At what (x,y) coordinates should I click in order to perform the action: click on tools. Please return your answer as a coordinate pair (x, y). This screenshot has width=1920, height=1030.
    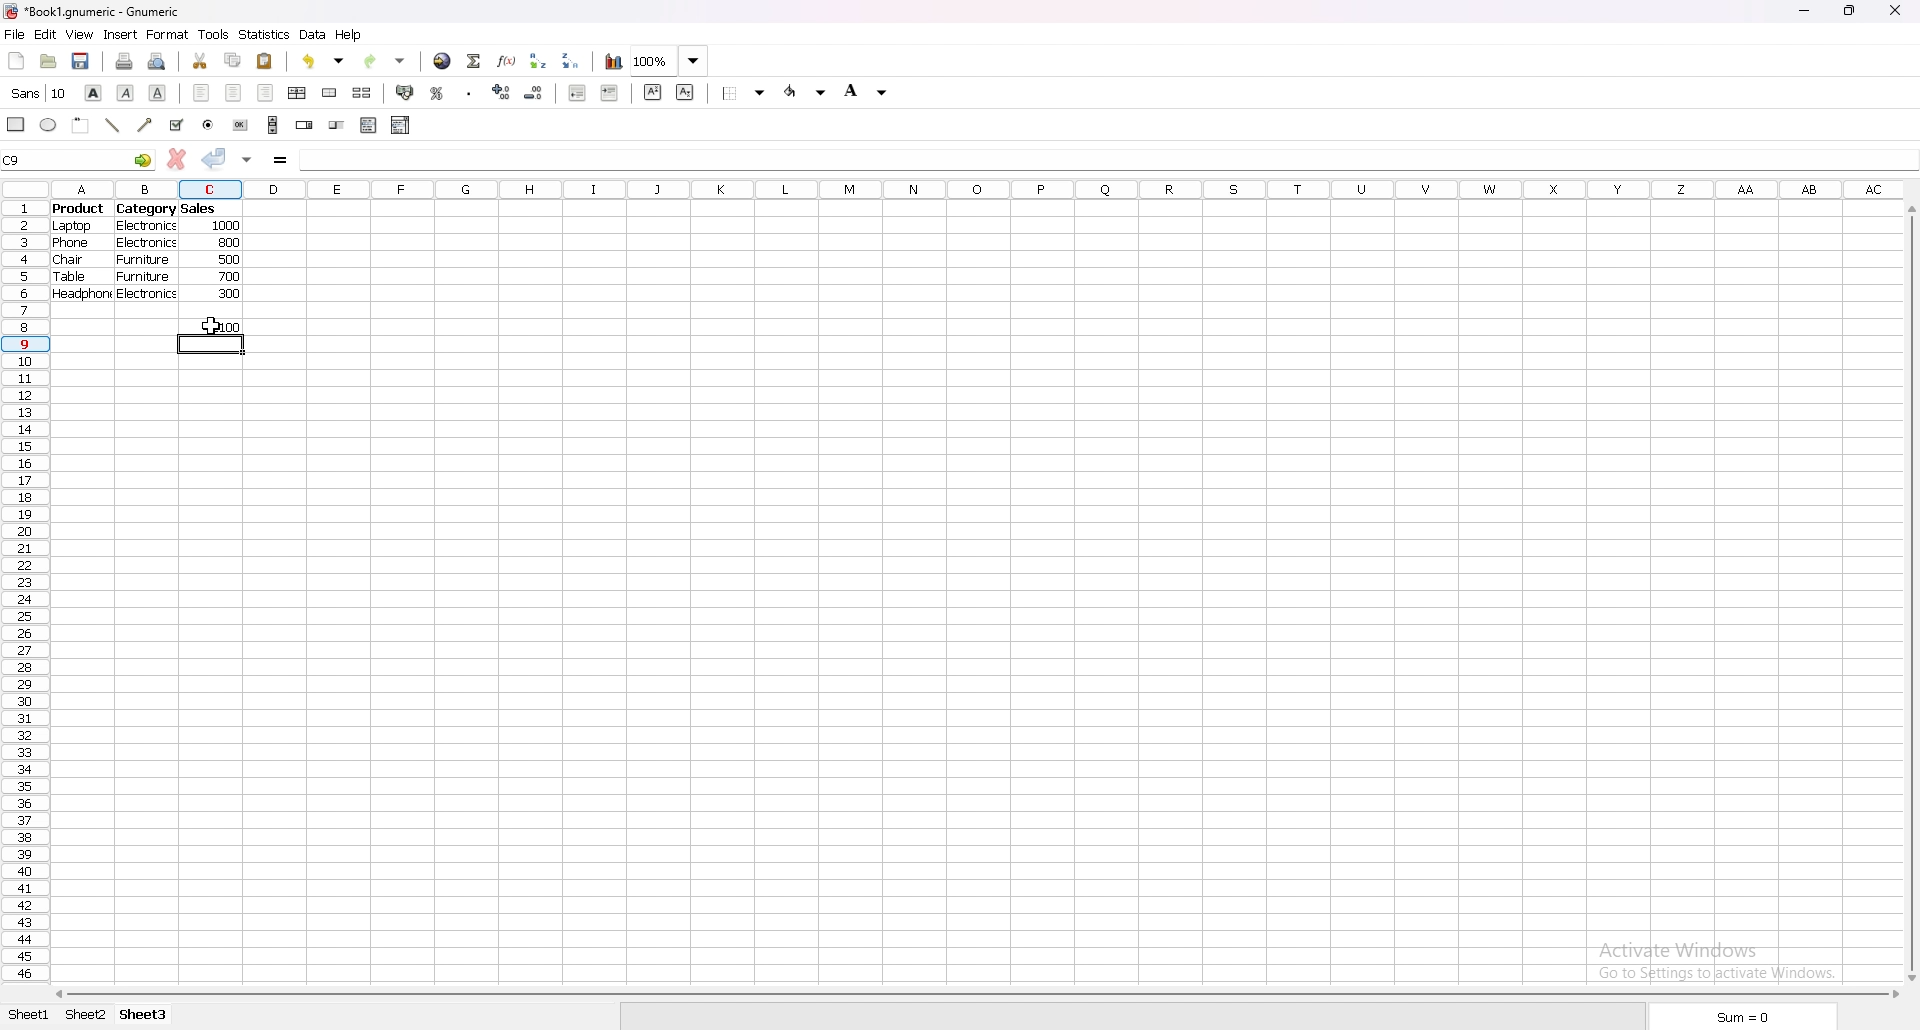
    Looking at the image, I should click on (214, 34).